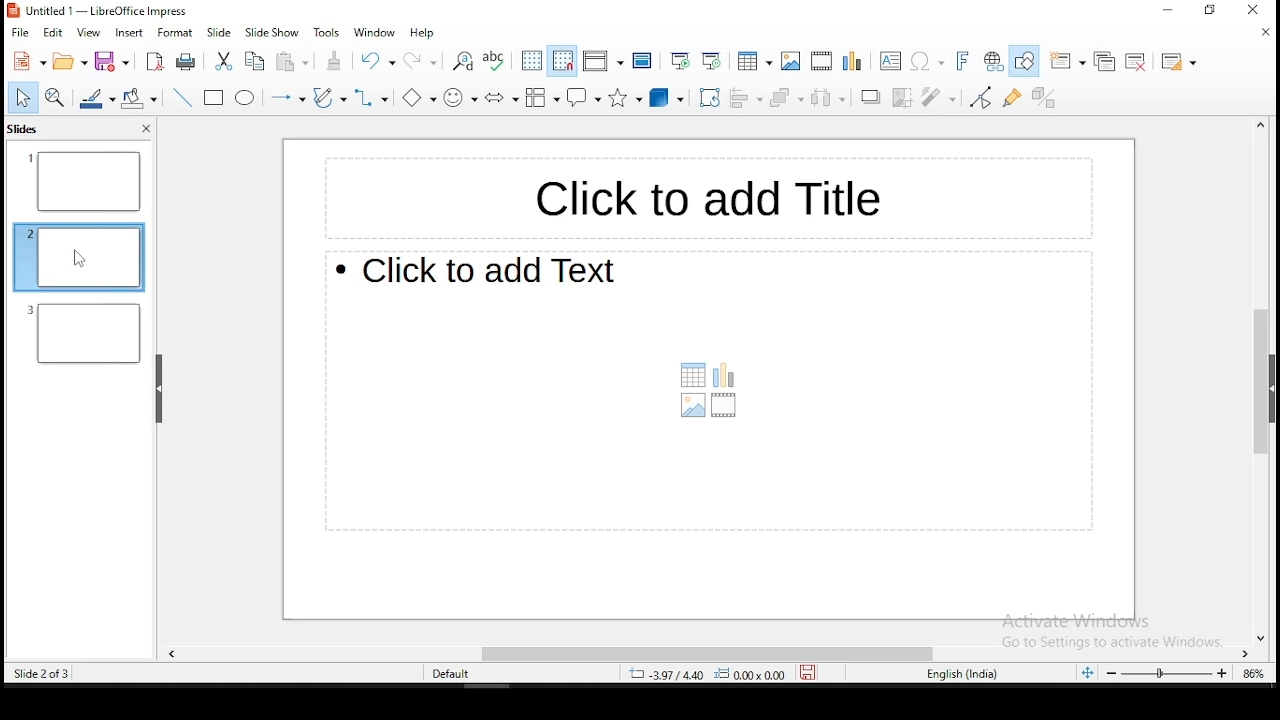 The image size is (1280, 720). What do you see at coordinates (376, 61) in the screenshot?
I see `undo` at bounding box center [376, 61].